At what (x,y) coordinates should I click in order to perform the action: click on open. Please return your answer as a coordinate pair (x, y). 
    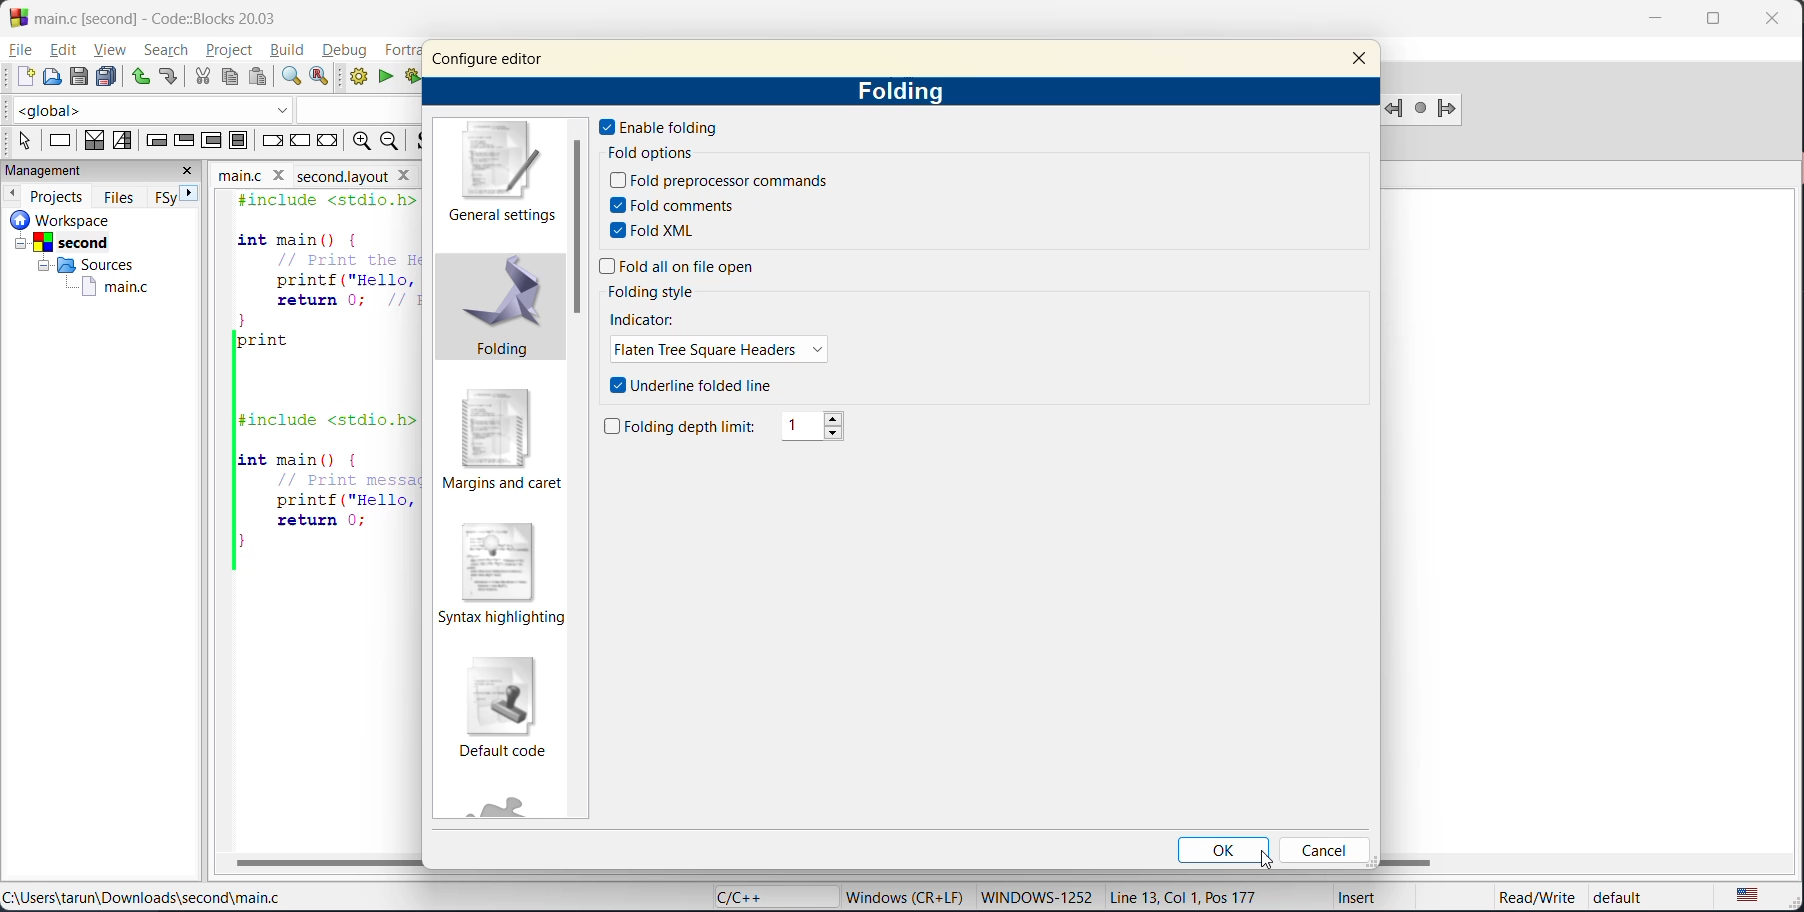
    Looking at the image, I should click on (50, 78).